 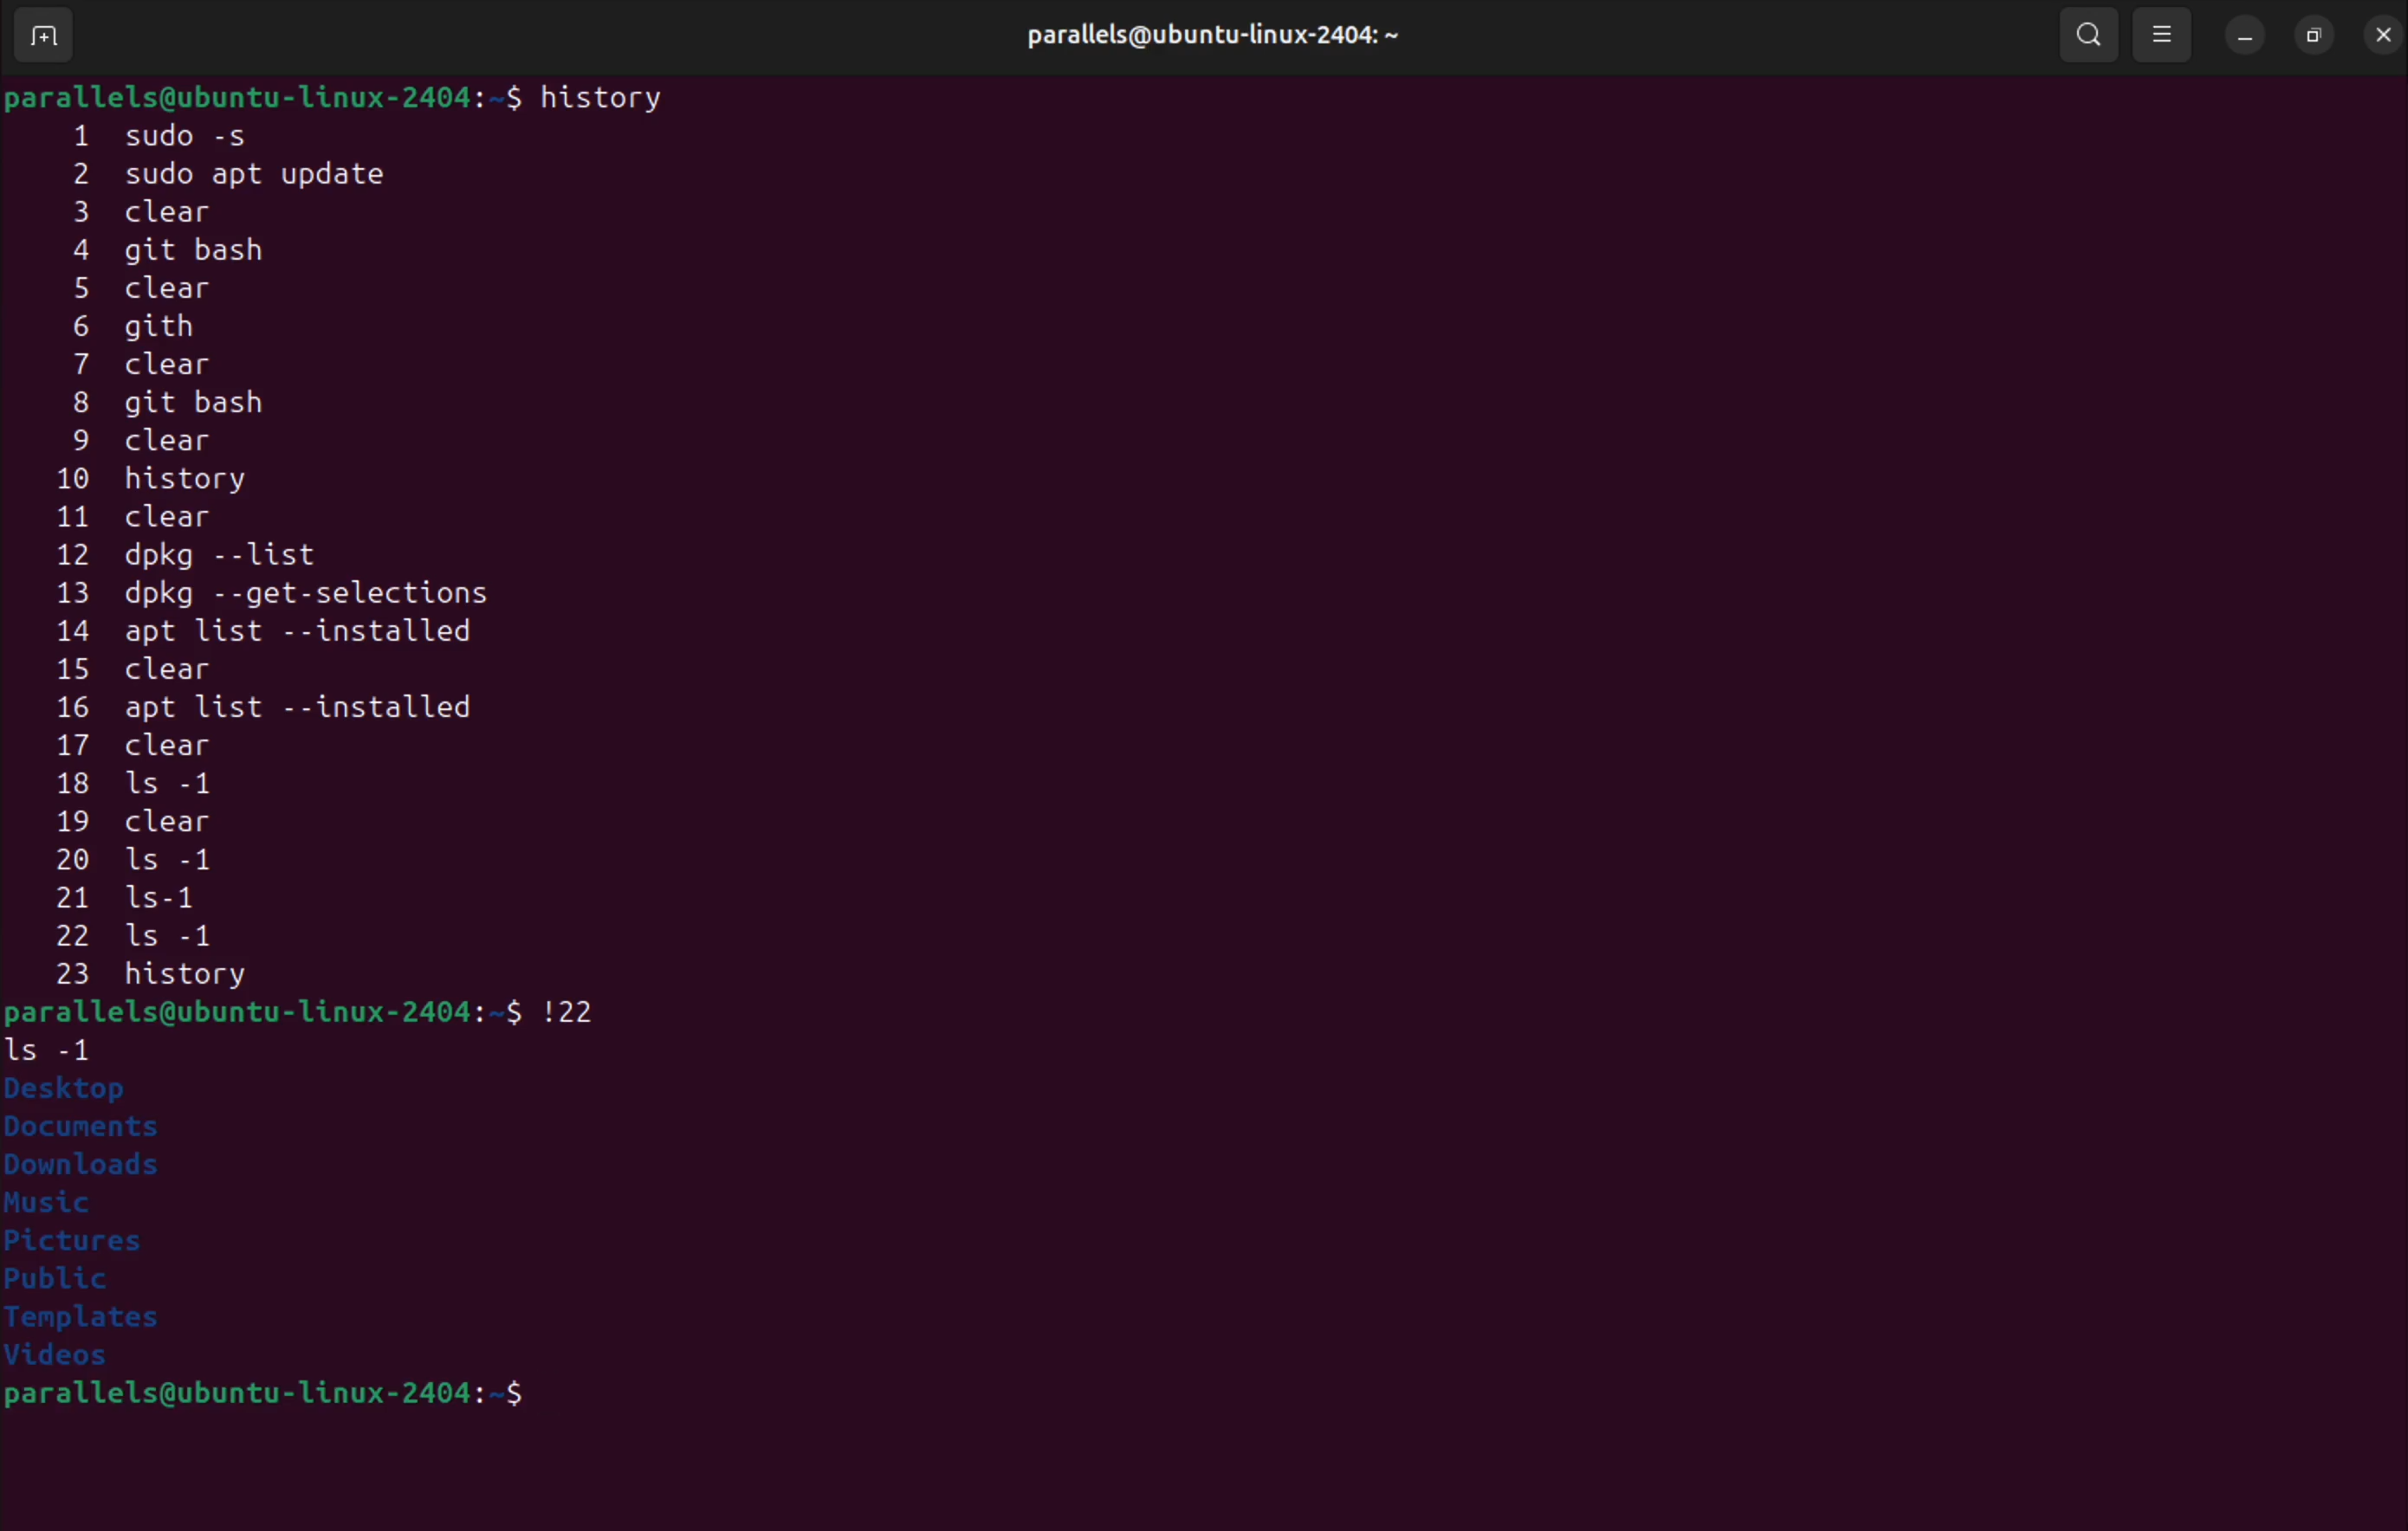 I want to click on 9 clear, so click(x=134, y=443).